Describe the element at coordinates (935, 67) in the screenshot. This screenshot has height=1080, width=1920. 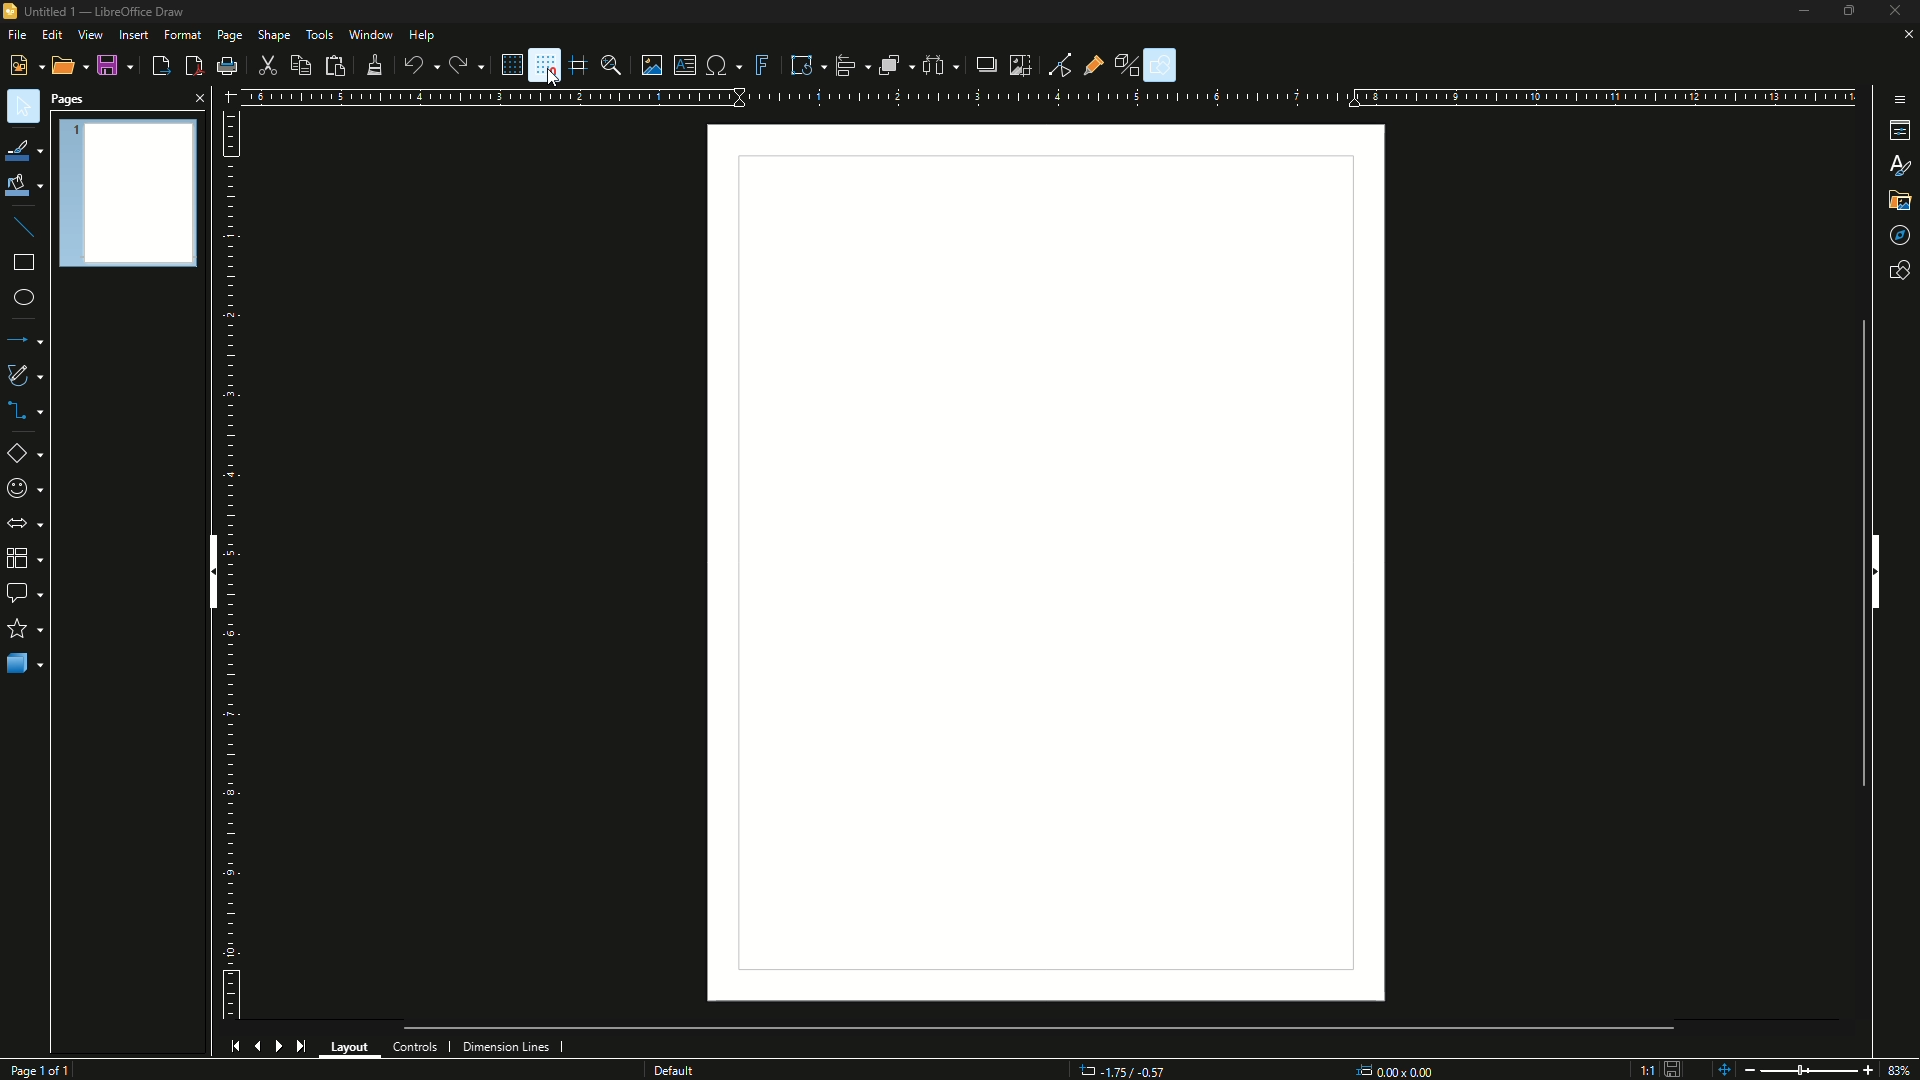
I see `Select three objects` at that location.